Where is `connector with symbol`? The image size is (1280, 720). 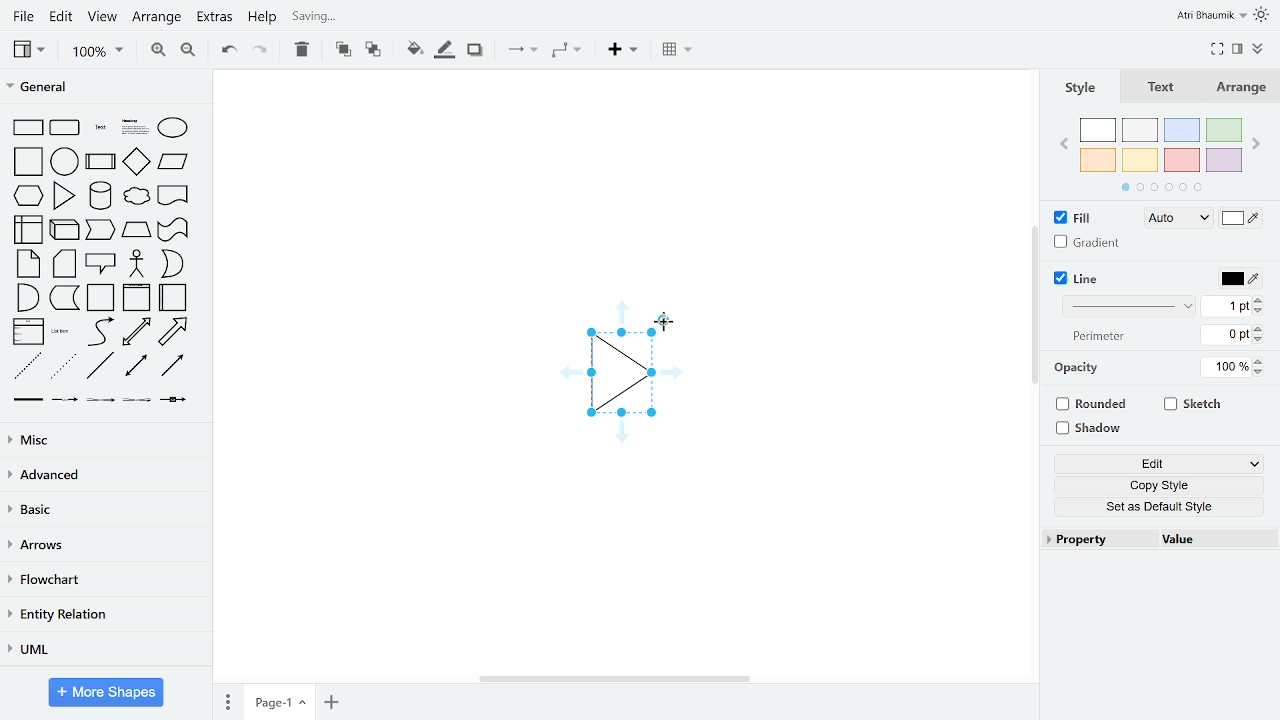
connector with symbol is located at coordinates (173, 401).